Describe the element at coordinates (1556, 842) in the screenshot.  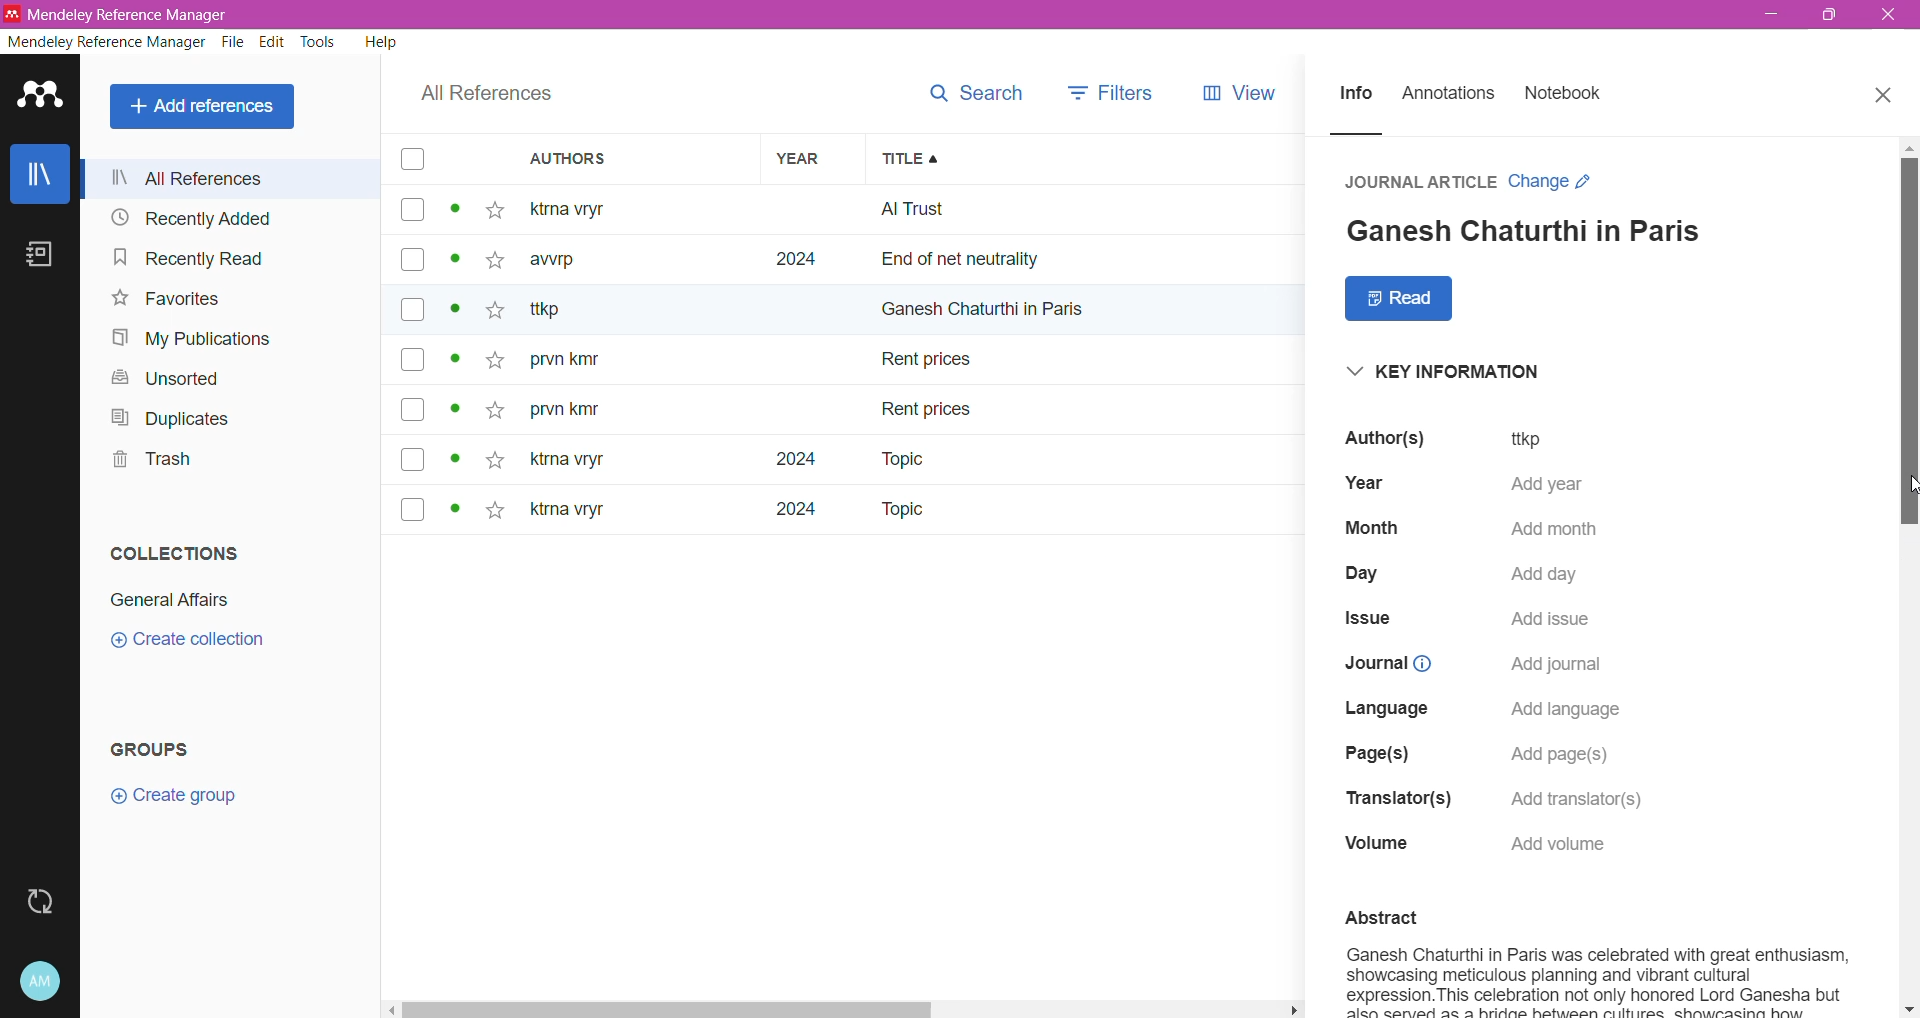
I see `Click to add volume` at that location.